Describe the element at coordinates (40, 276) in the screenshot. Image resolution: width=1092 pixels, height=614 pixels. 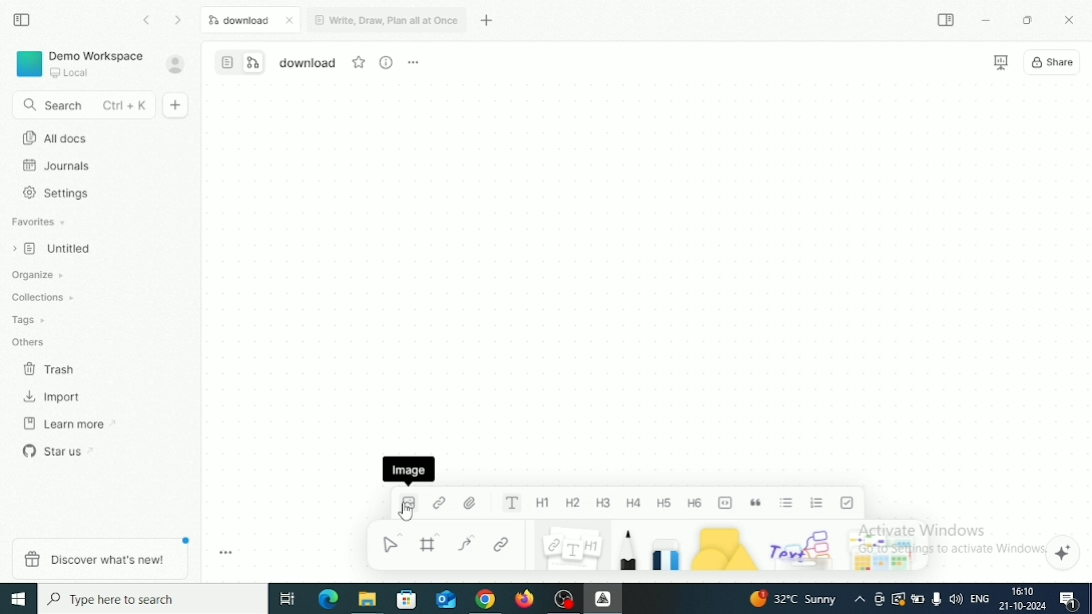
I see `Organize` at that location.